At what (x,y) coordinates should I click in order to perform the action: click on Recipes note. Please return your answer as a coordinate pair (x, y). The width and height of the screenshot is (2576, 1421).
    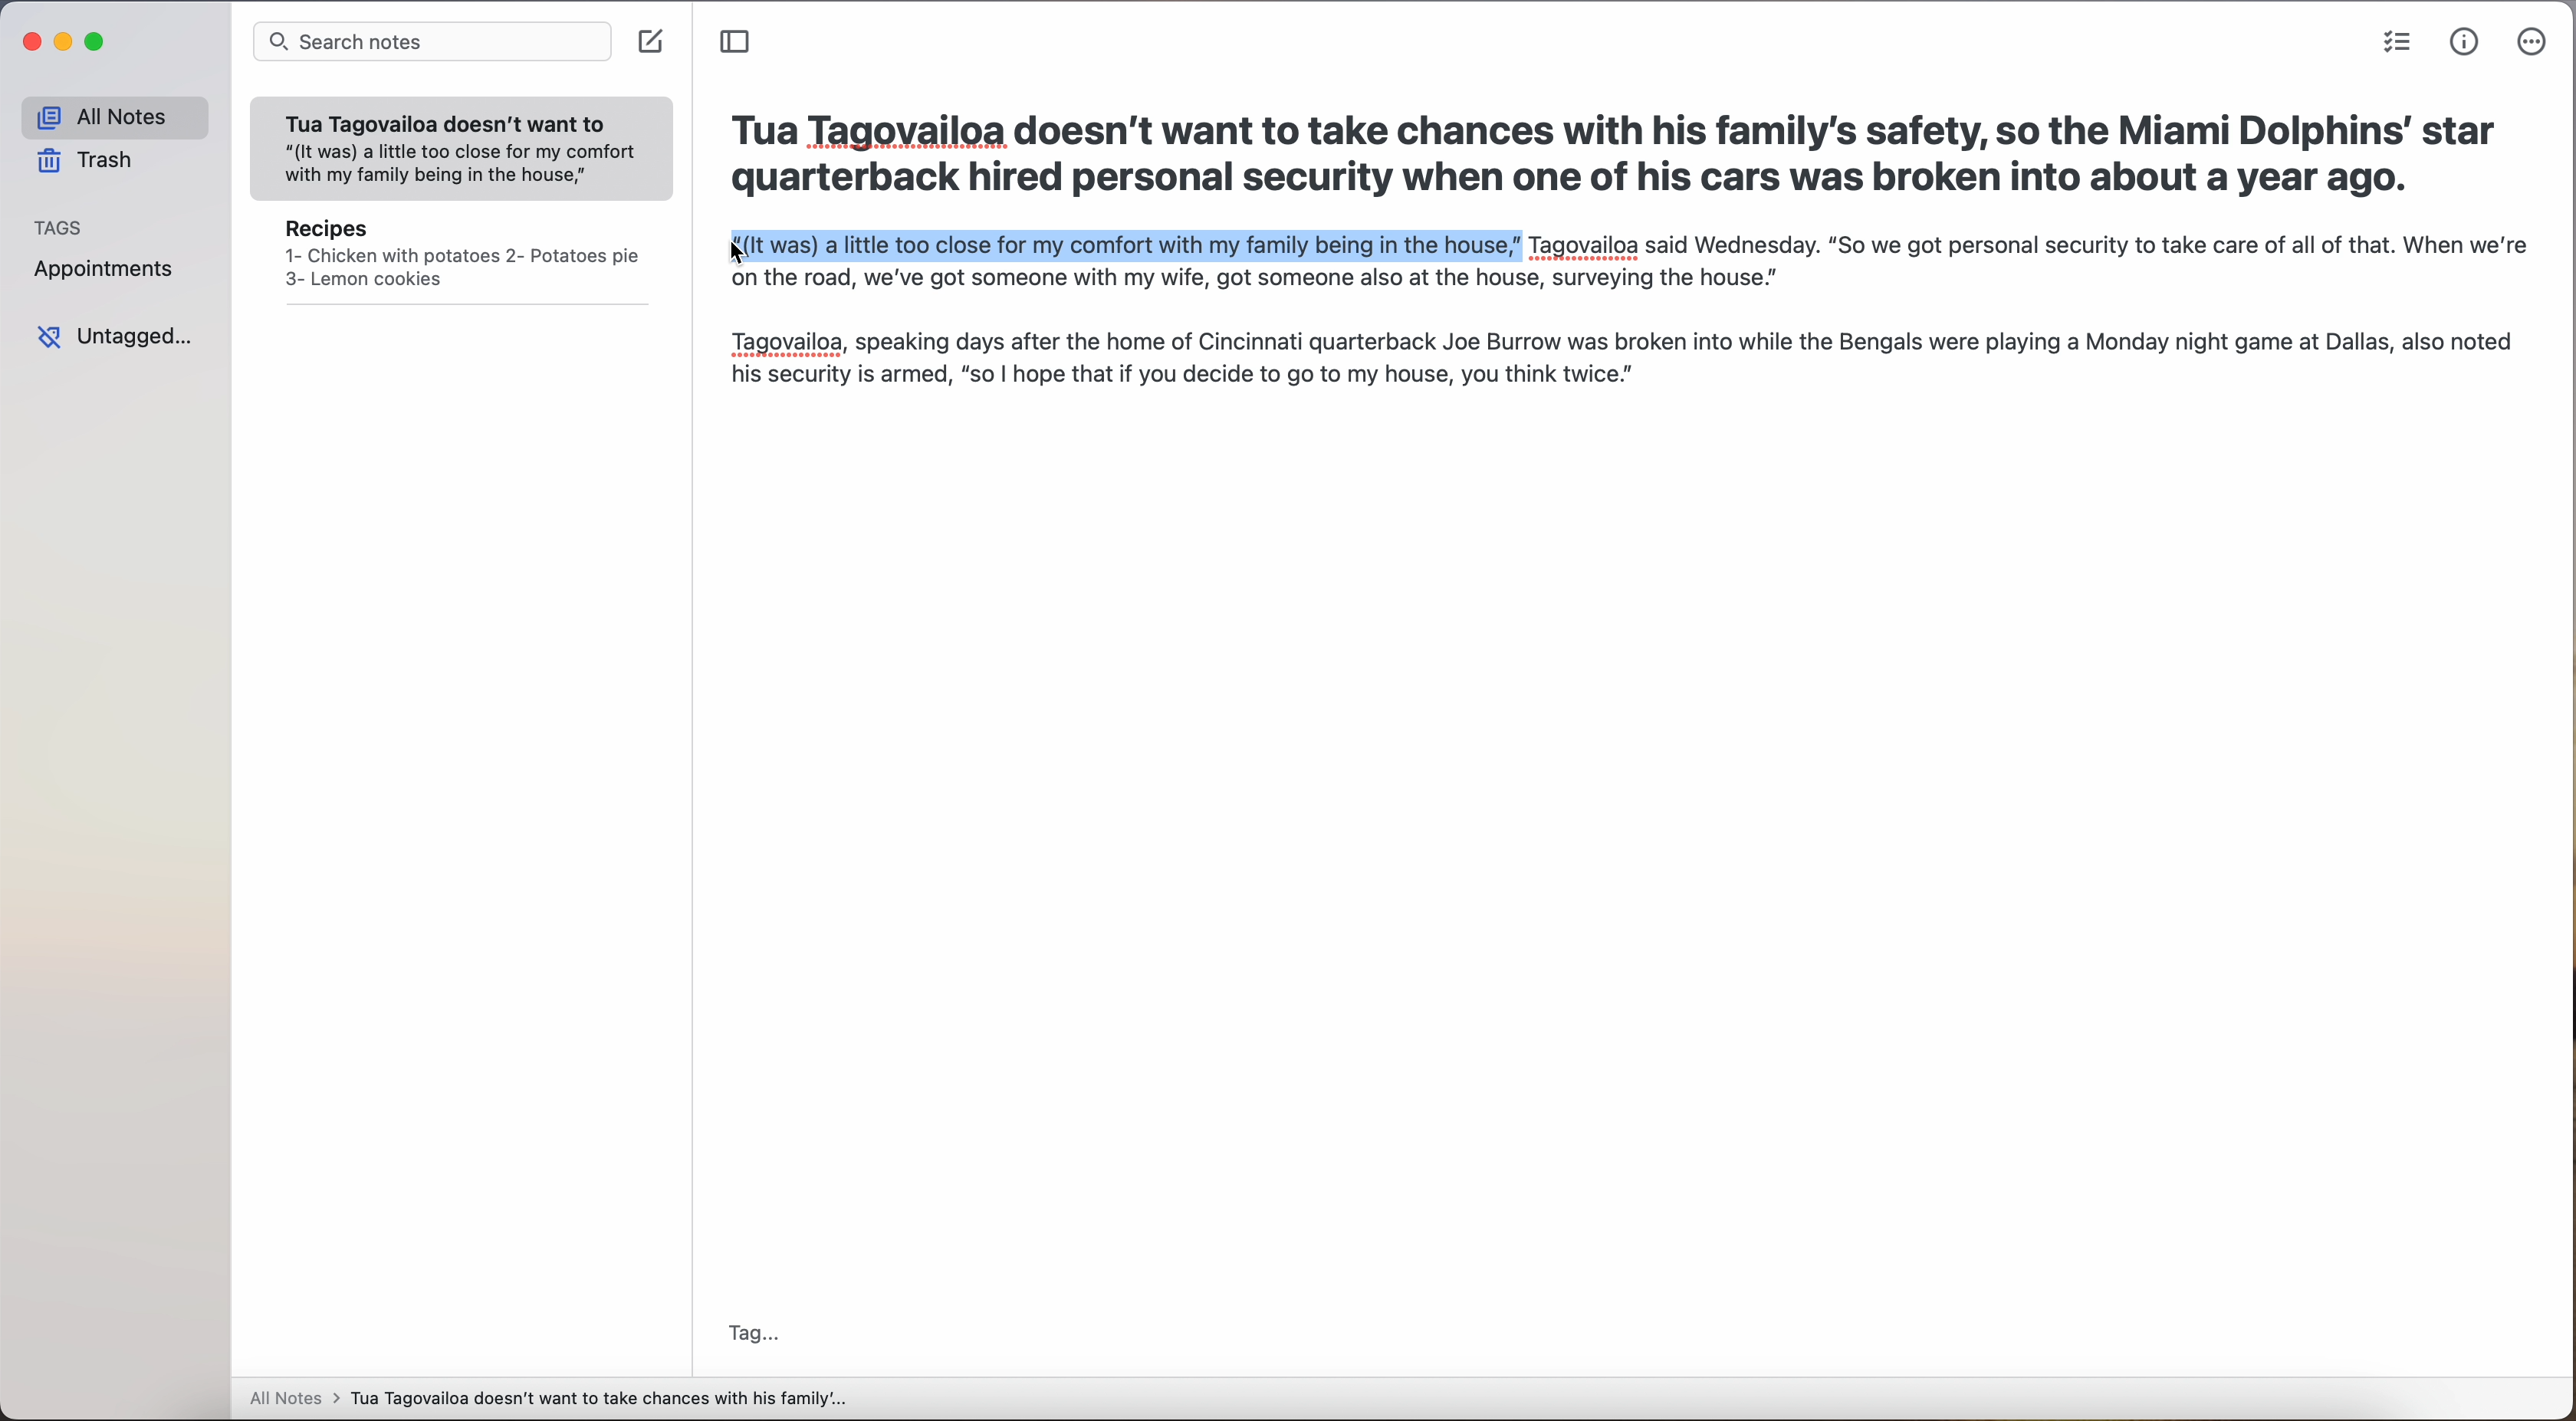
    Looking at the image, I should click on (462, 260).